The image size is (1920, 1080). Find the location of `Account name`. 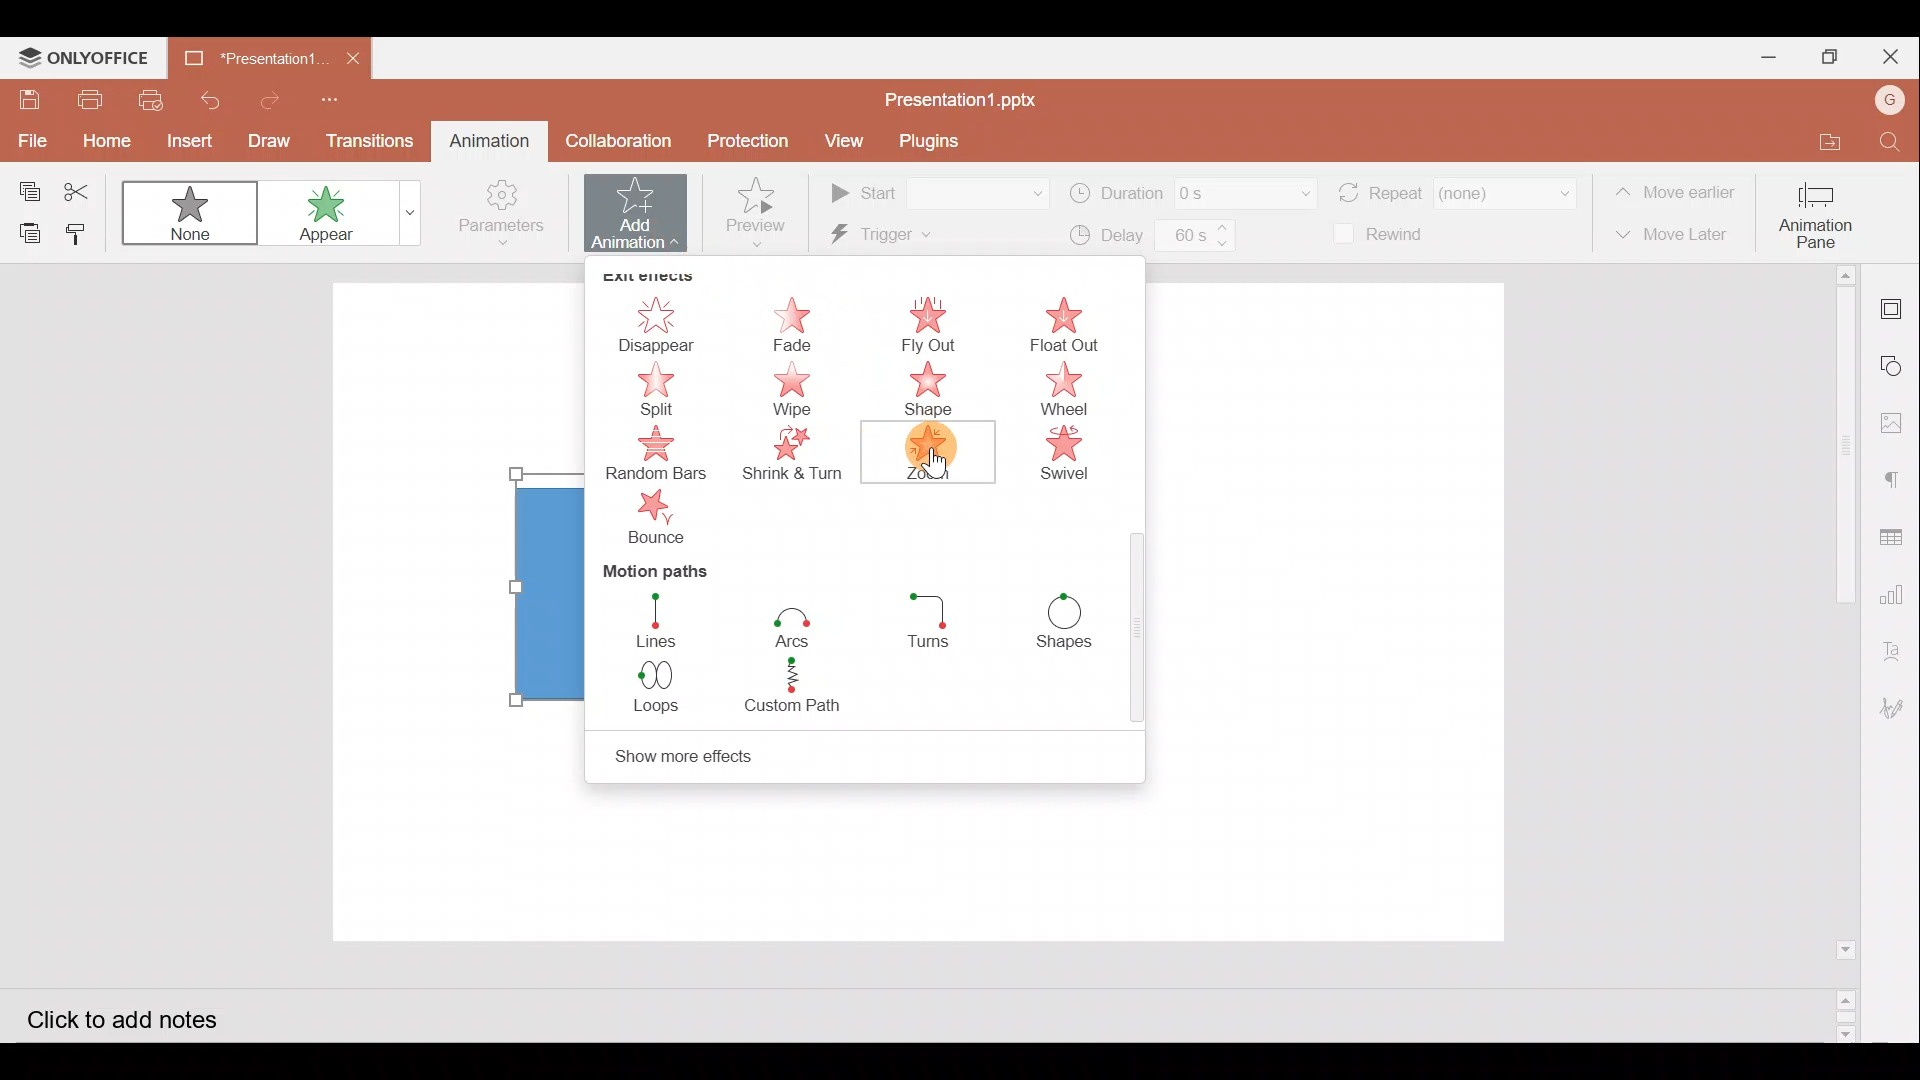

Account name is located at coordinates (1883, 100).